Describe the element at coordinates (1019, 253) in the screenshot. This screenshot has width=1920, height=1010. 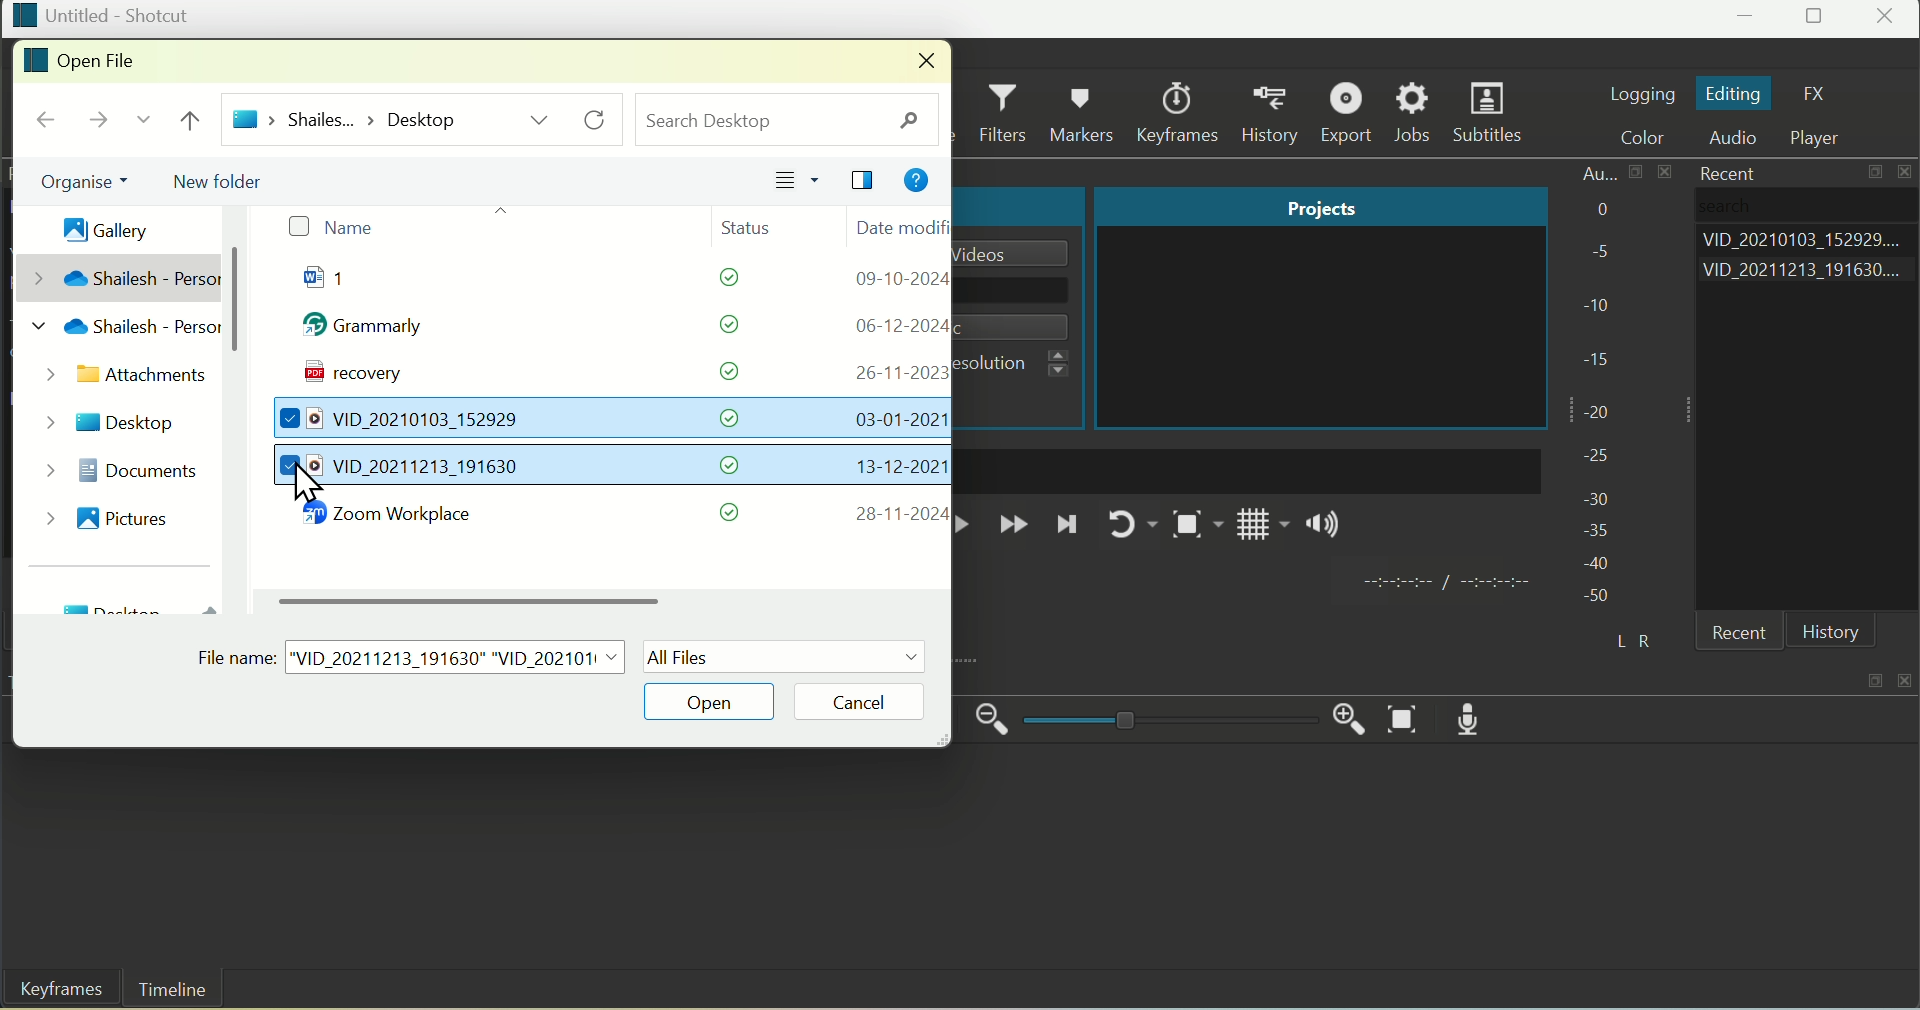
I see `Name of file` at that location.